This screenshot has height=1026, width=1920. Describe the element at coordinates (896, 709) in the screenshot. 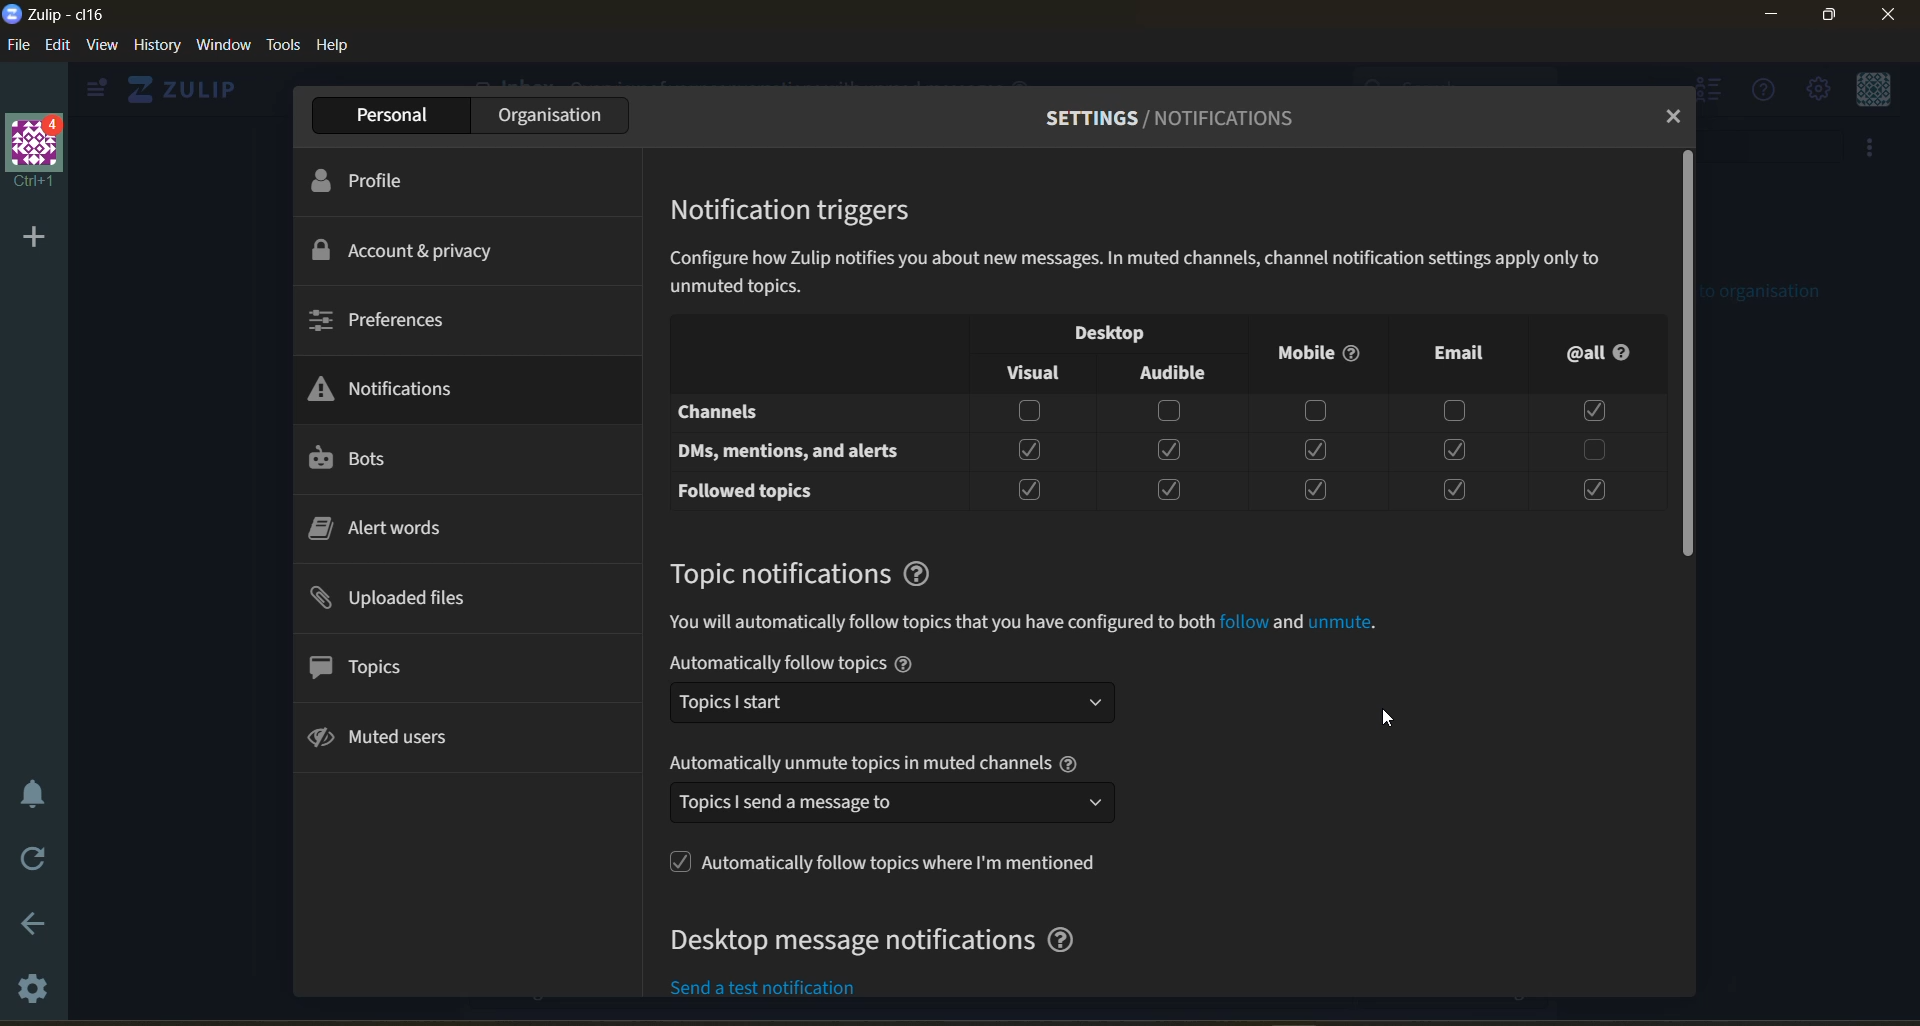

I see `Topic dropdown` at that location.